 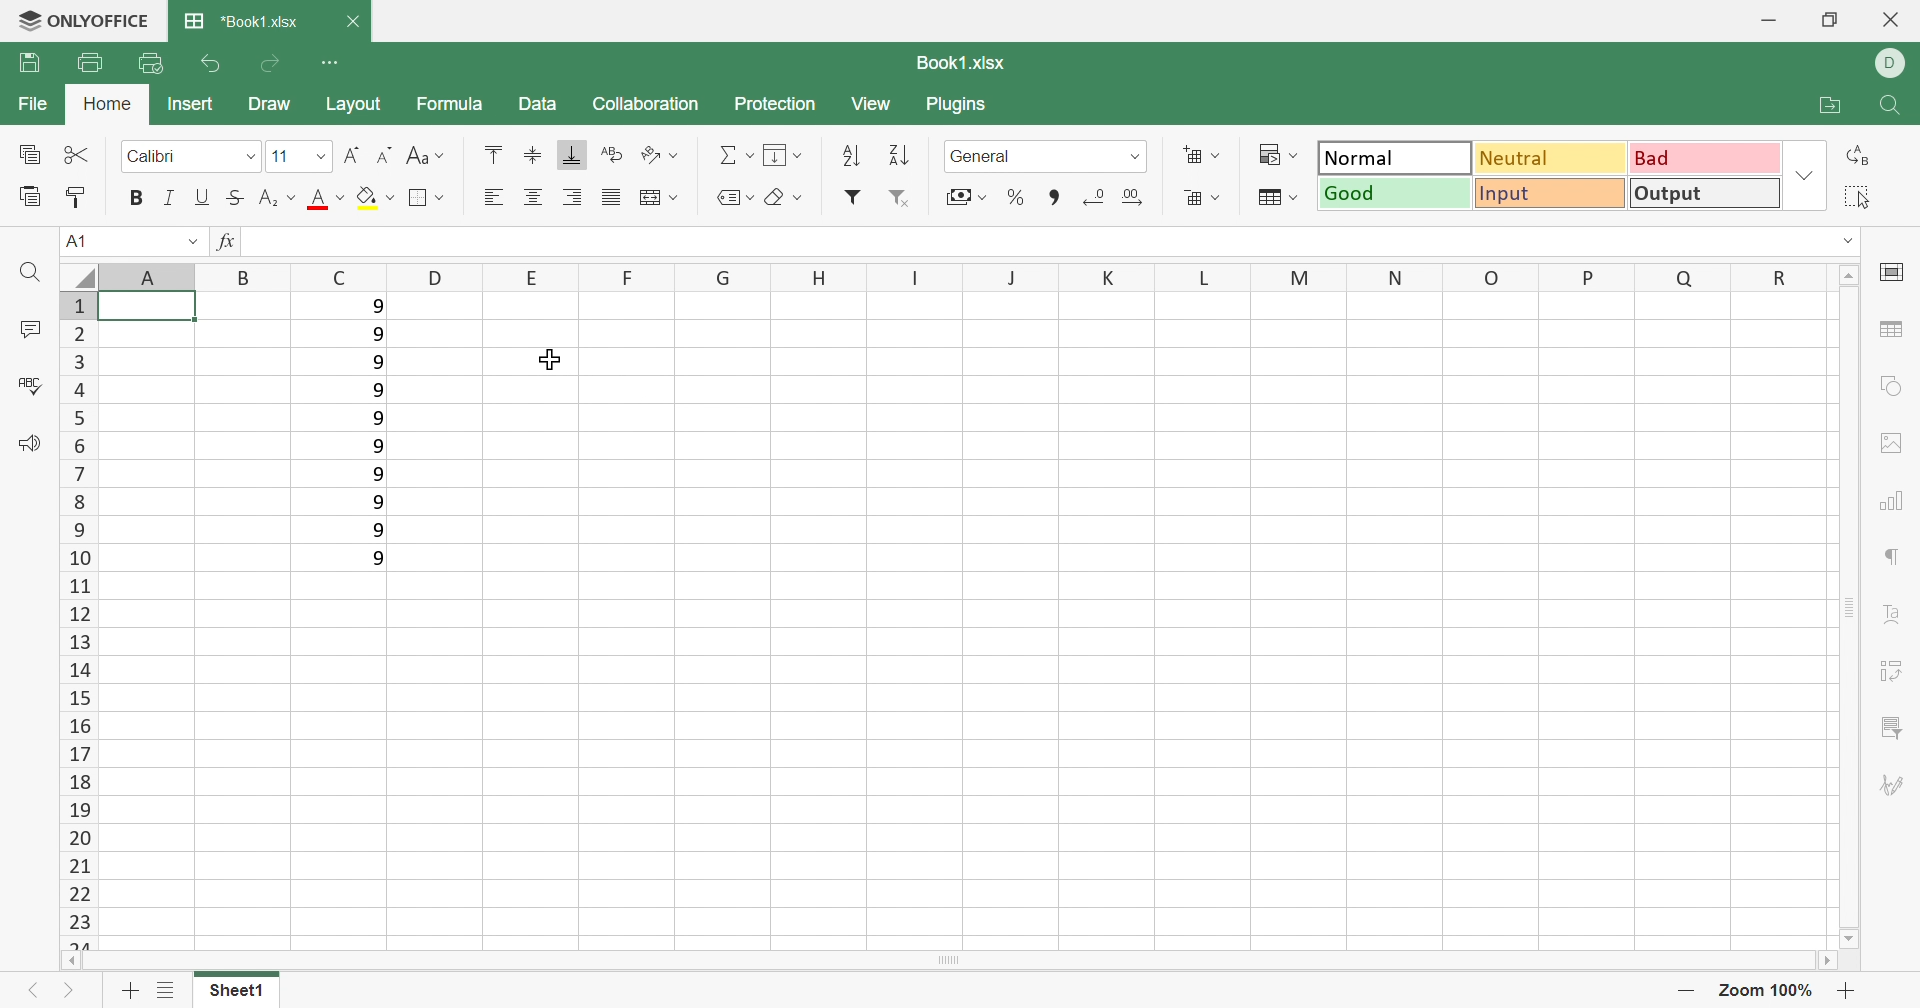 What do you see at coordinates (77, 620) in the screenshot?
I see `Row numbers` at bounding box center [77, 620].